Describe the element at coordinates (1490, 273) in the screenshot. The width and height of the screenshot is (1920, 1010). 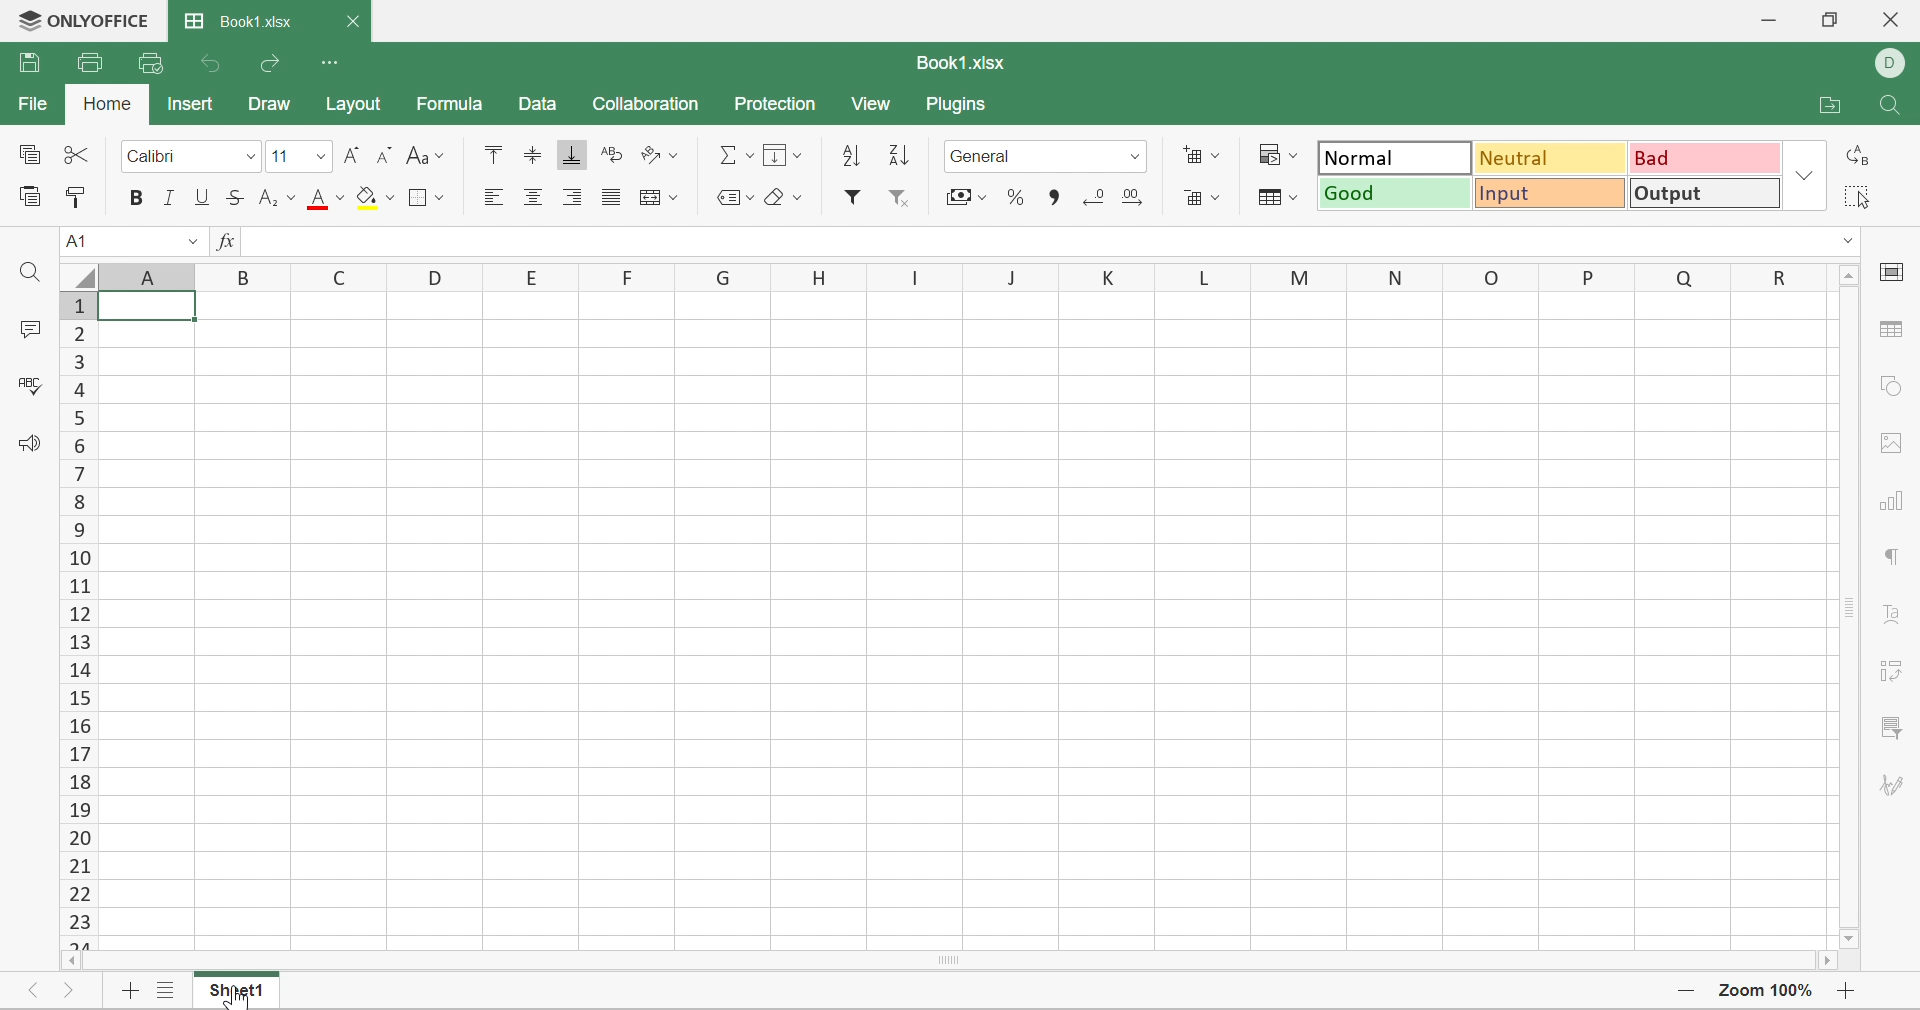
I see `O` at that location.